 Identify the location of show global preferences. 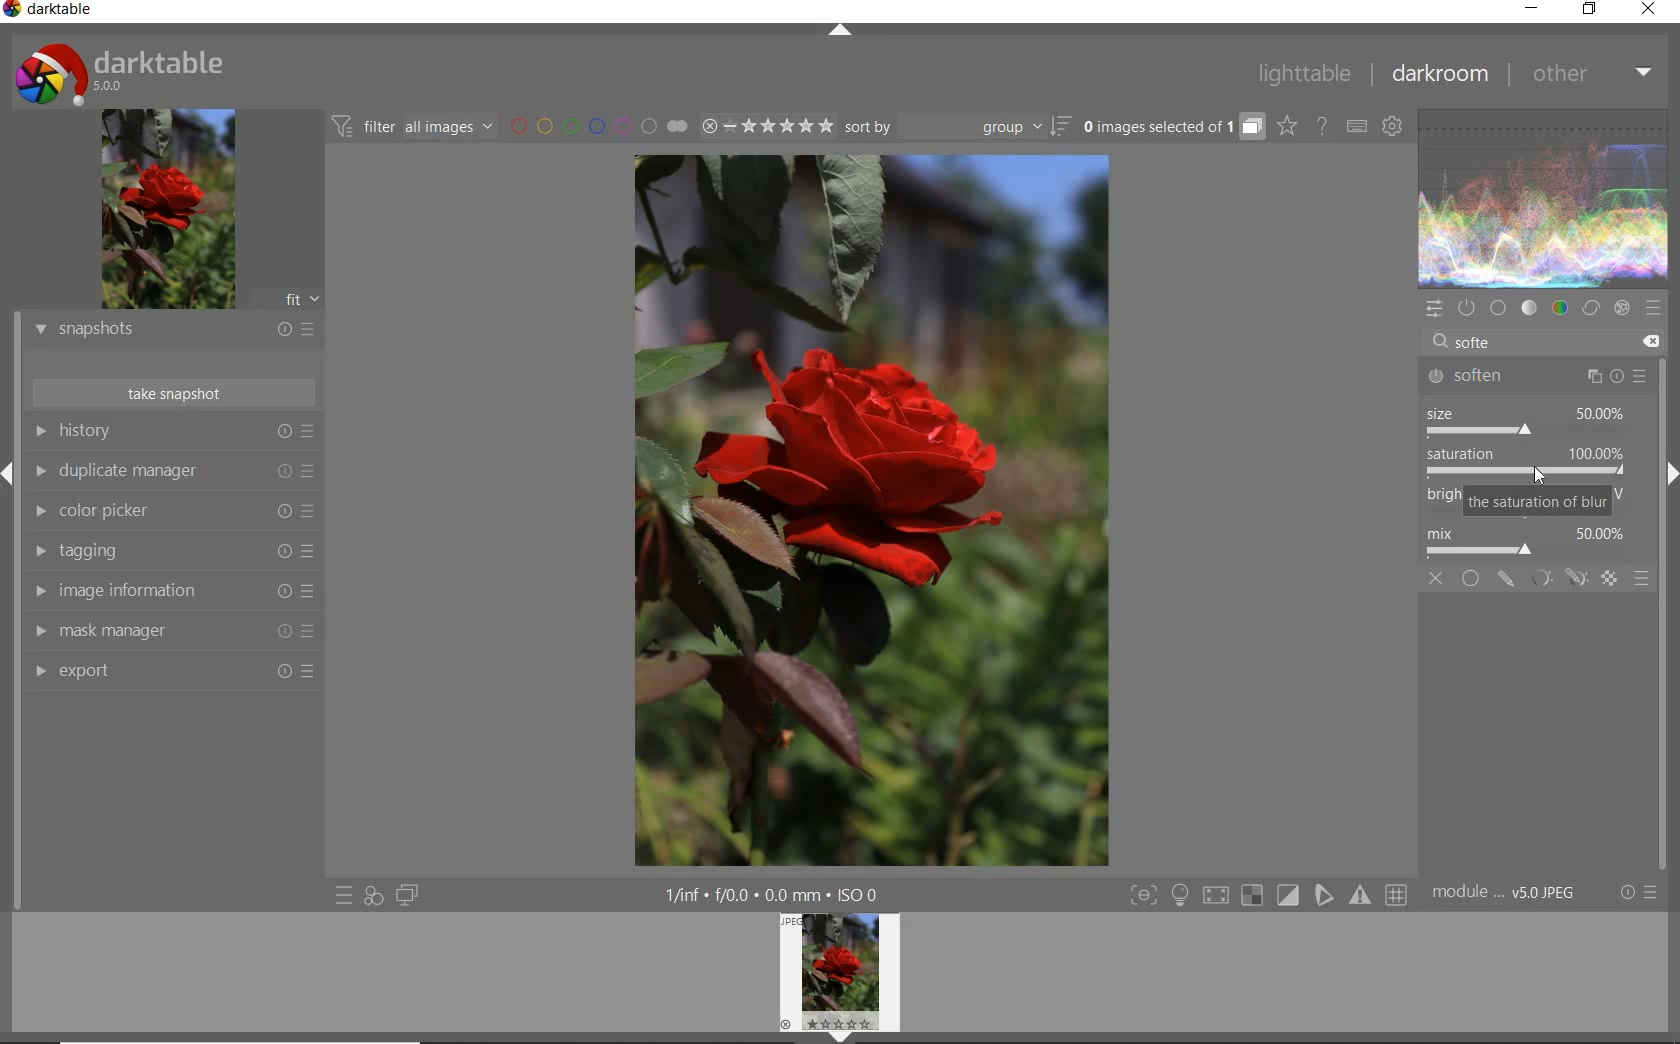
(1391, 128).